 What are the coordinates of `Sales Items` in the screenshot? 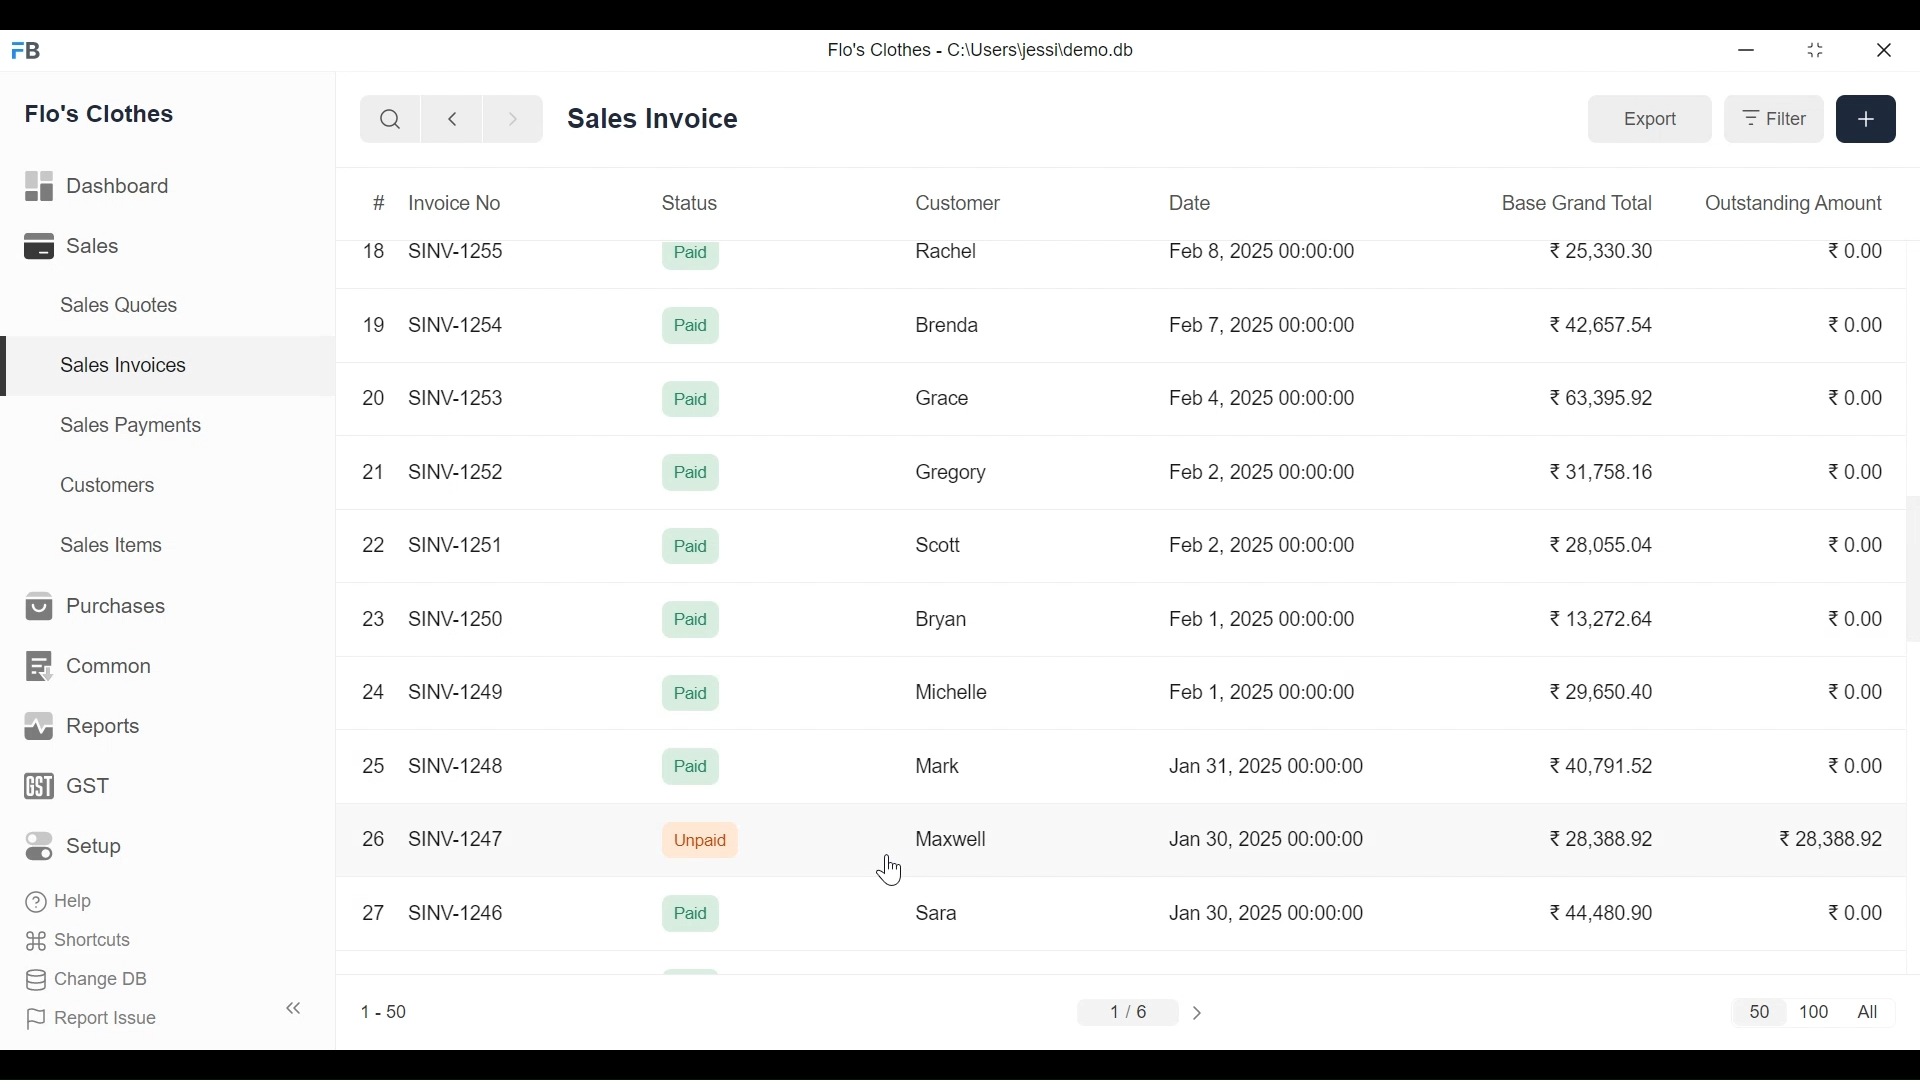 It's located at (110, 544).